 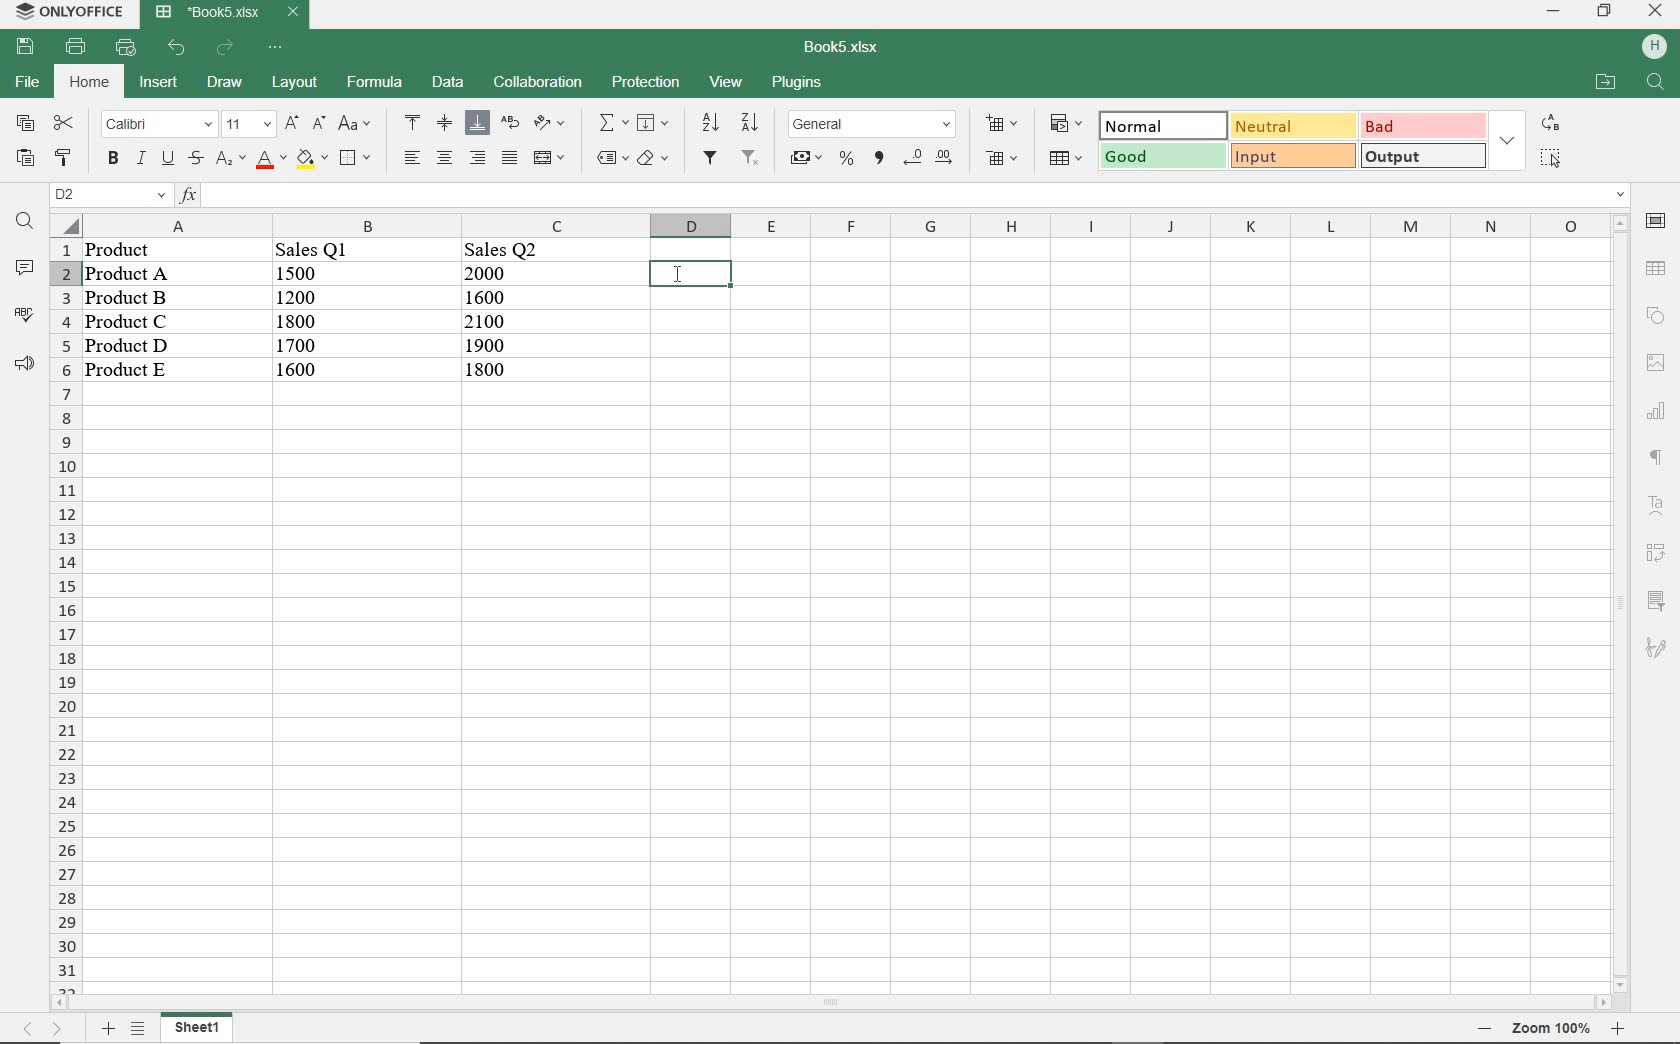 What do you see at coordinates (273, 48) in the screenshot?
I see `customize quick access toolbar` at bounding box center [273, 48].